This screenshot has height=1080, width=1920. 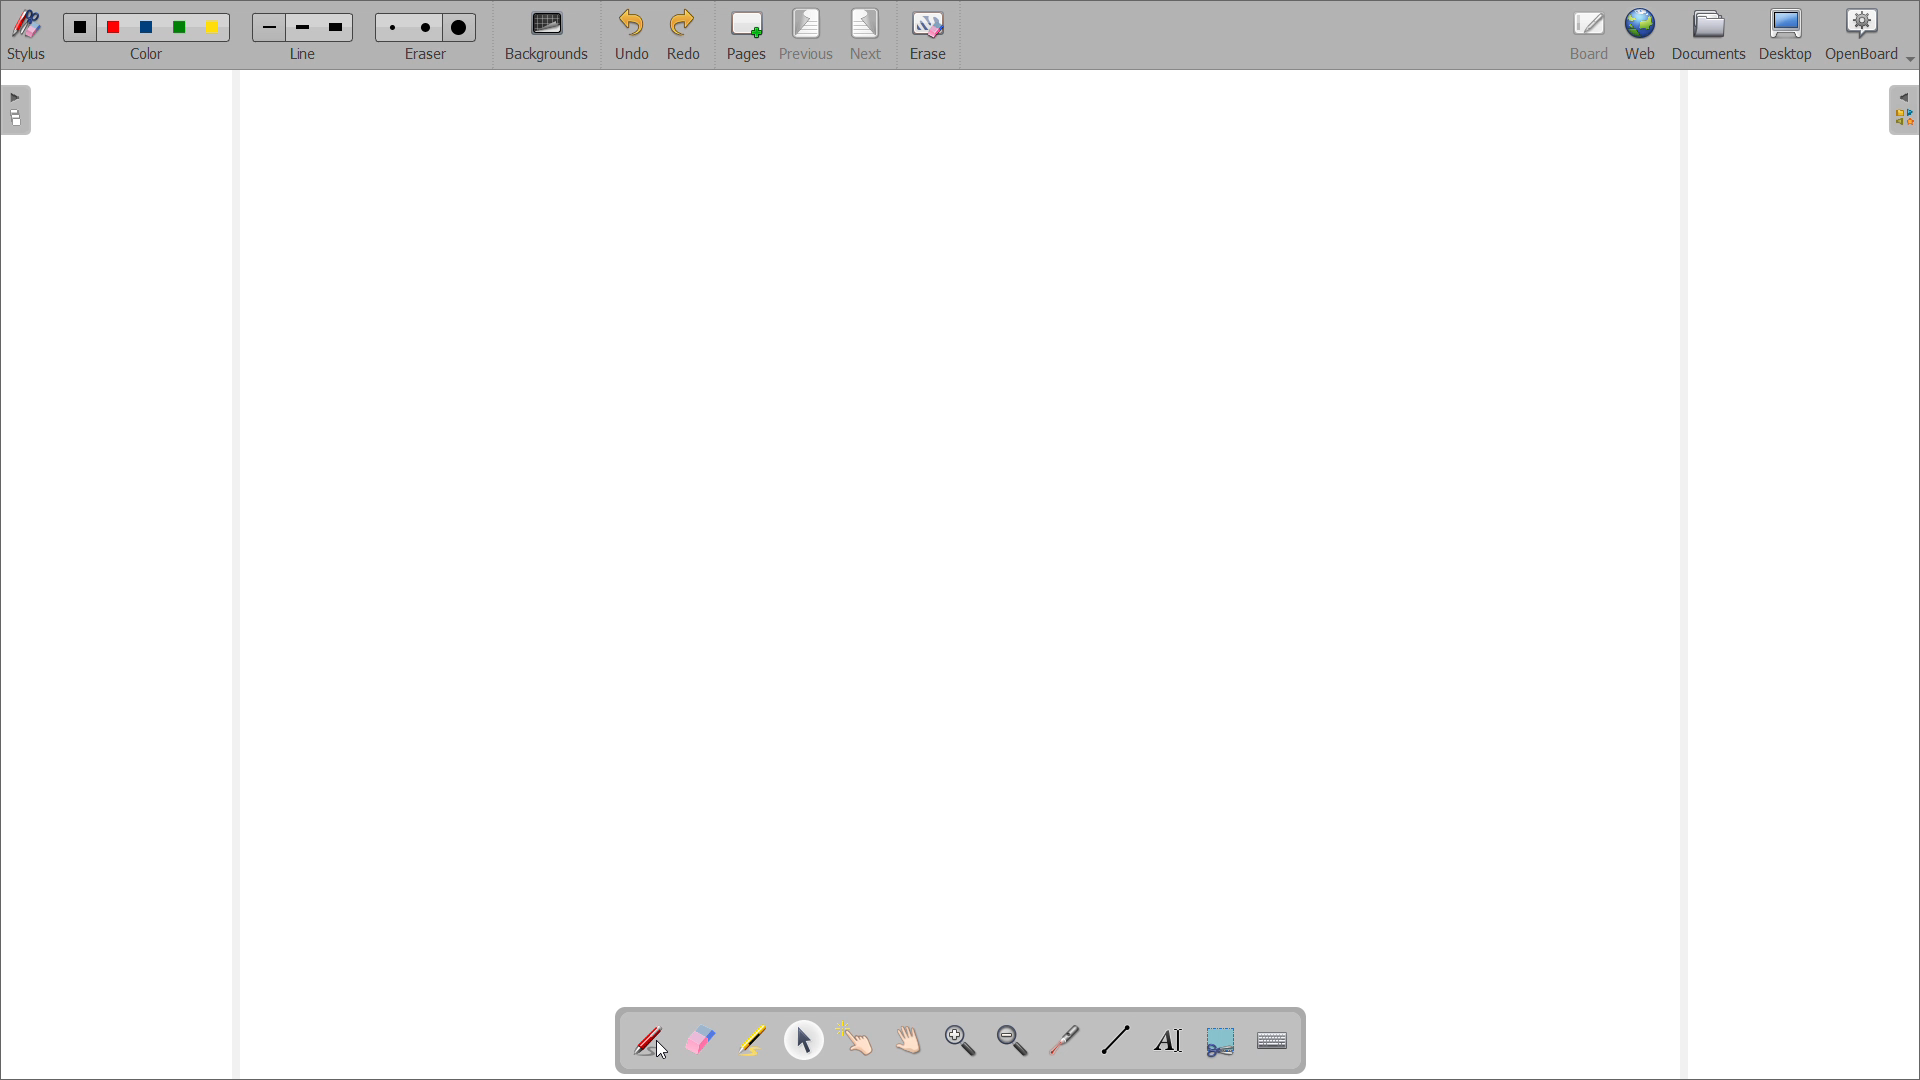 What do you see at coordinates (116, 27) in the screenshot?
I see `color` at bounding box center [116, 27].